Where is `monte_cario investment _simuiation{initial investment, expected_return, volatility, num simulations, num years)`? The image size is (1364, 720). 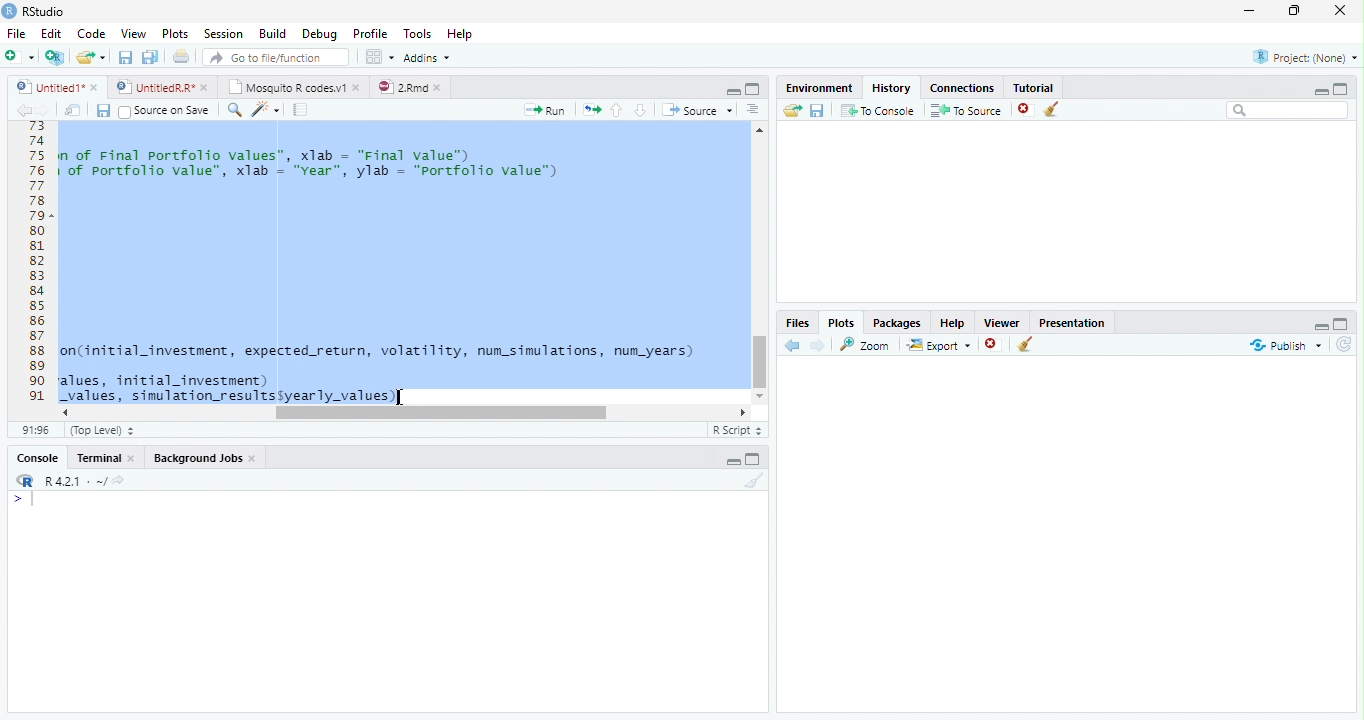 monte_cario investment _simuiation{initial investment, expected_return, volatility, num simulations, num years) is located at coordinates (354, 432).